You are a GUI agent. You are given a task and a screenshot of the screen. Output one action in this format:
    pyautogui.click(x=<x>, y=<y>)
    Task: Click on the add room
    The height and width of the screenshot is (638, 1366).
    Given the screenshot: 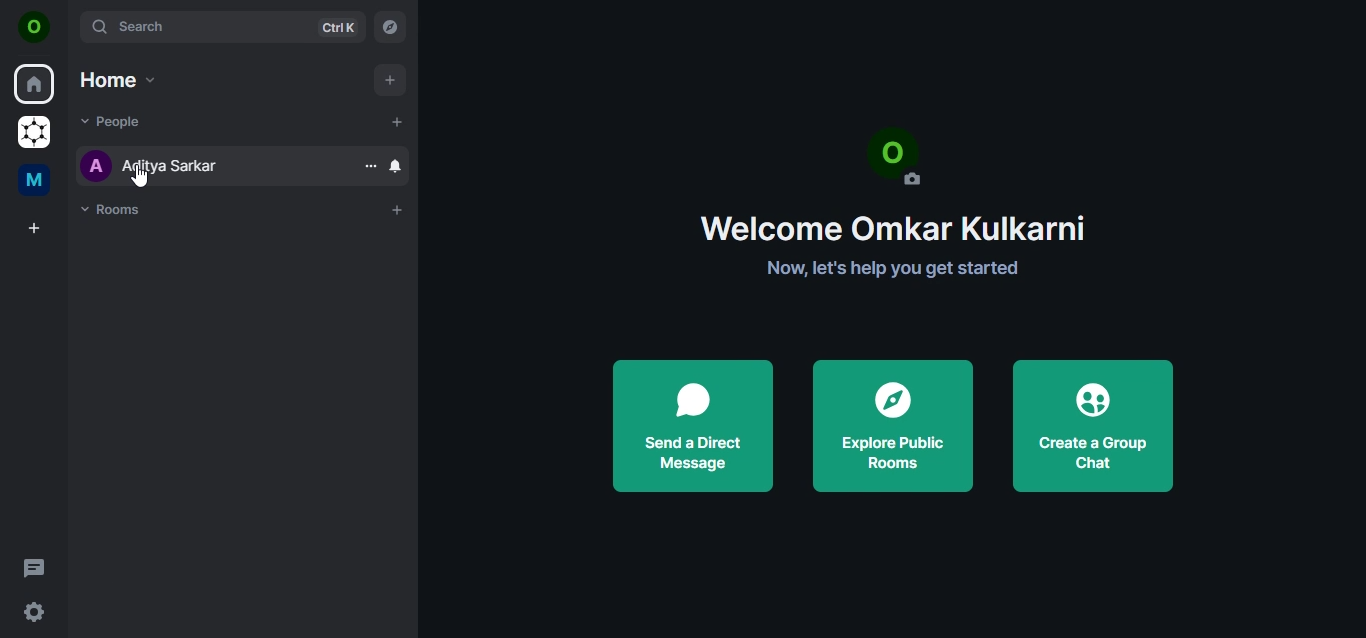 What is the action you would take?
    pyautogui.click(x=398, y=210)
    